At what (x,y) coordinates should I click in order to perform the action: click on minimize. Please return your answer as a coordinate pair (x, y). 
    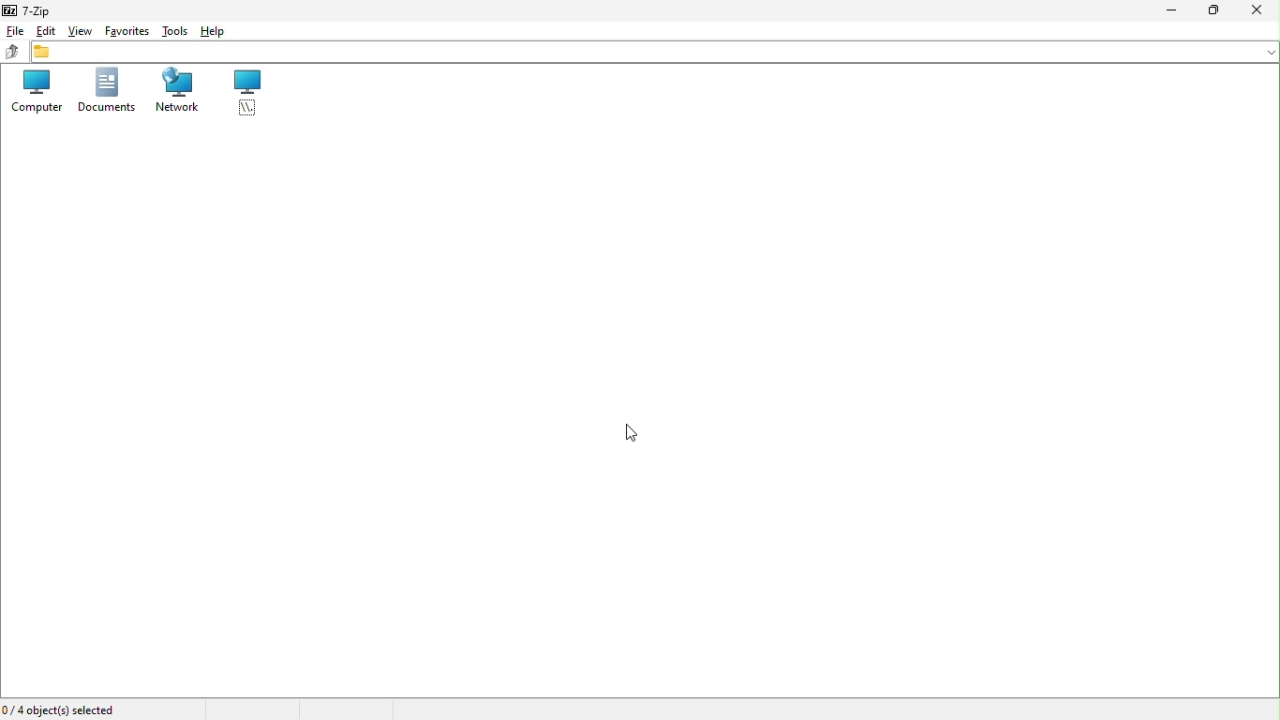
    Looking at the image, I should click on (1175, 10).